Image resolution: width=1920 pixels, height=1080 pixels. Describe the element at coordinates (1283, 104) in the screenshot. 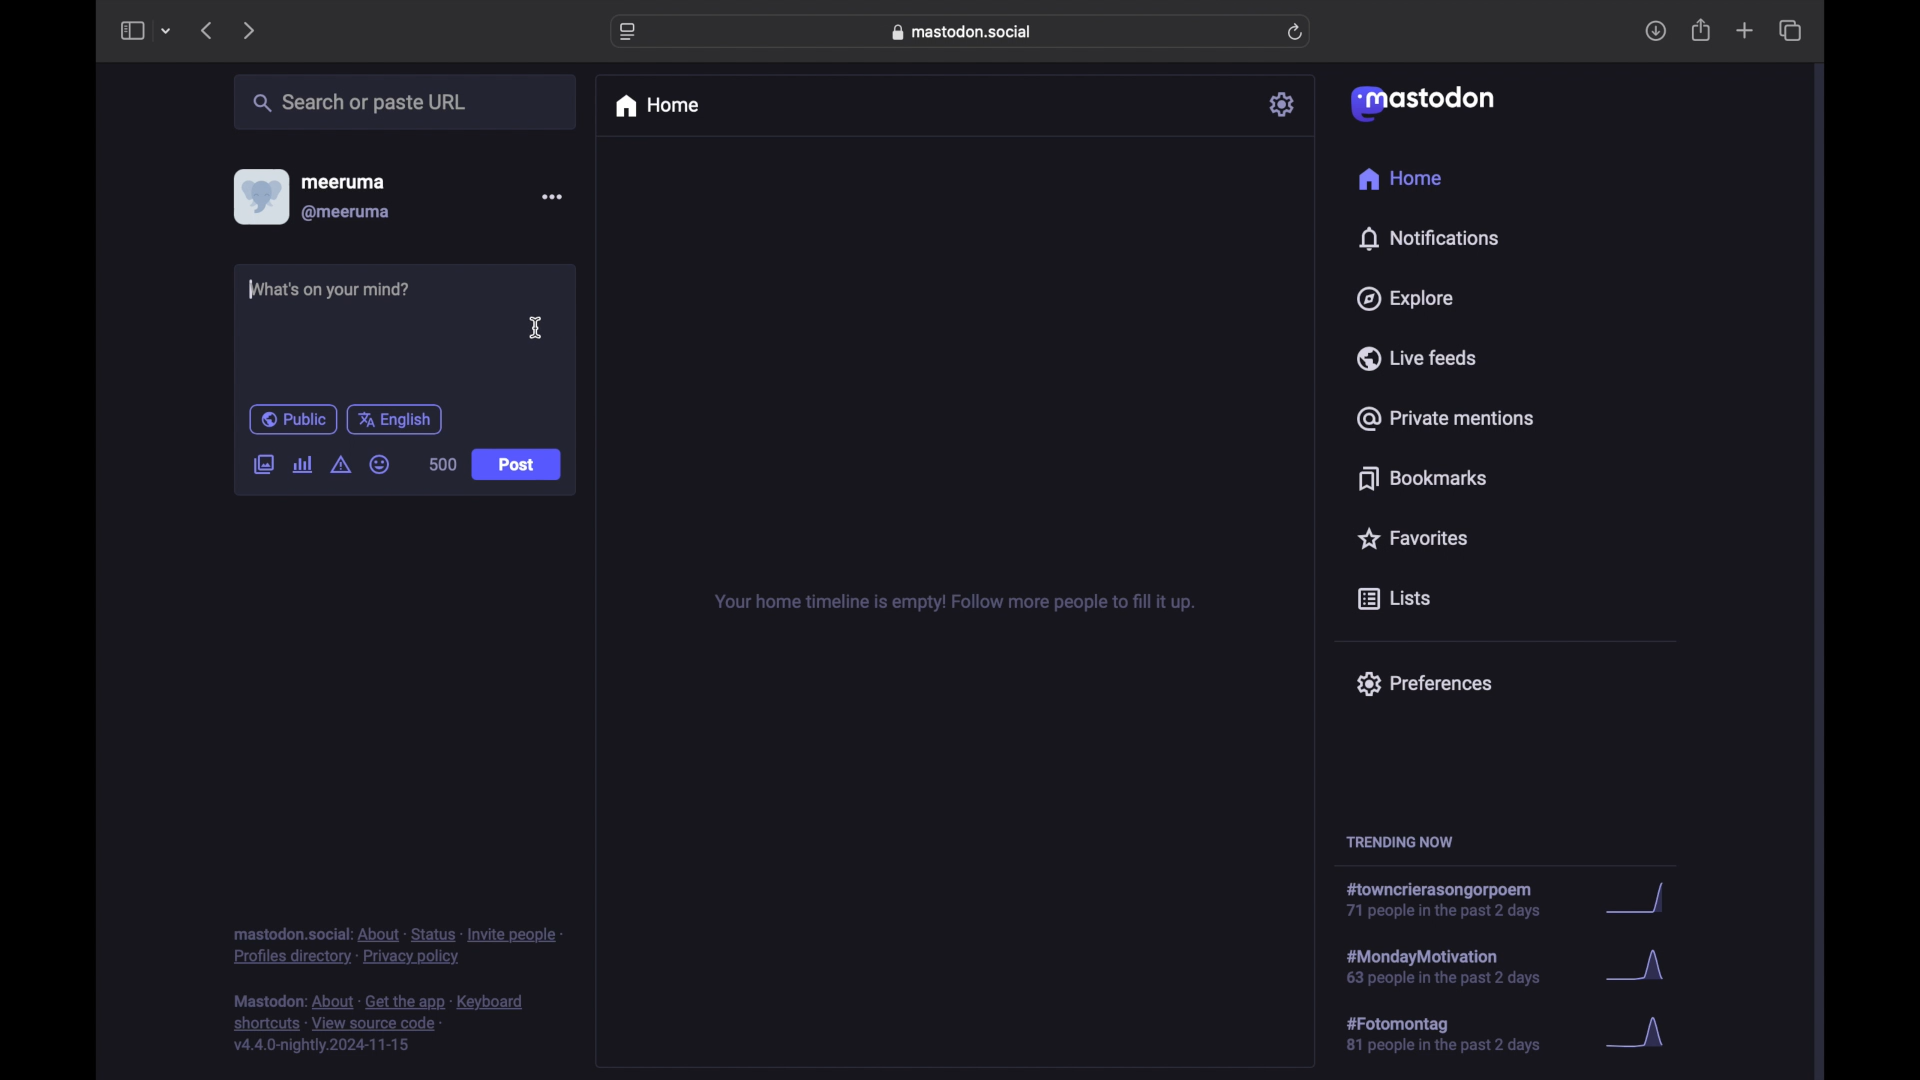

I see `settings` at that location.